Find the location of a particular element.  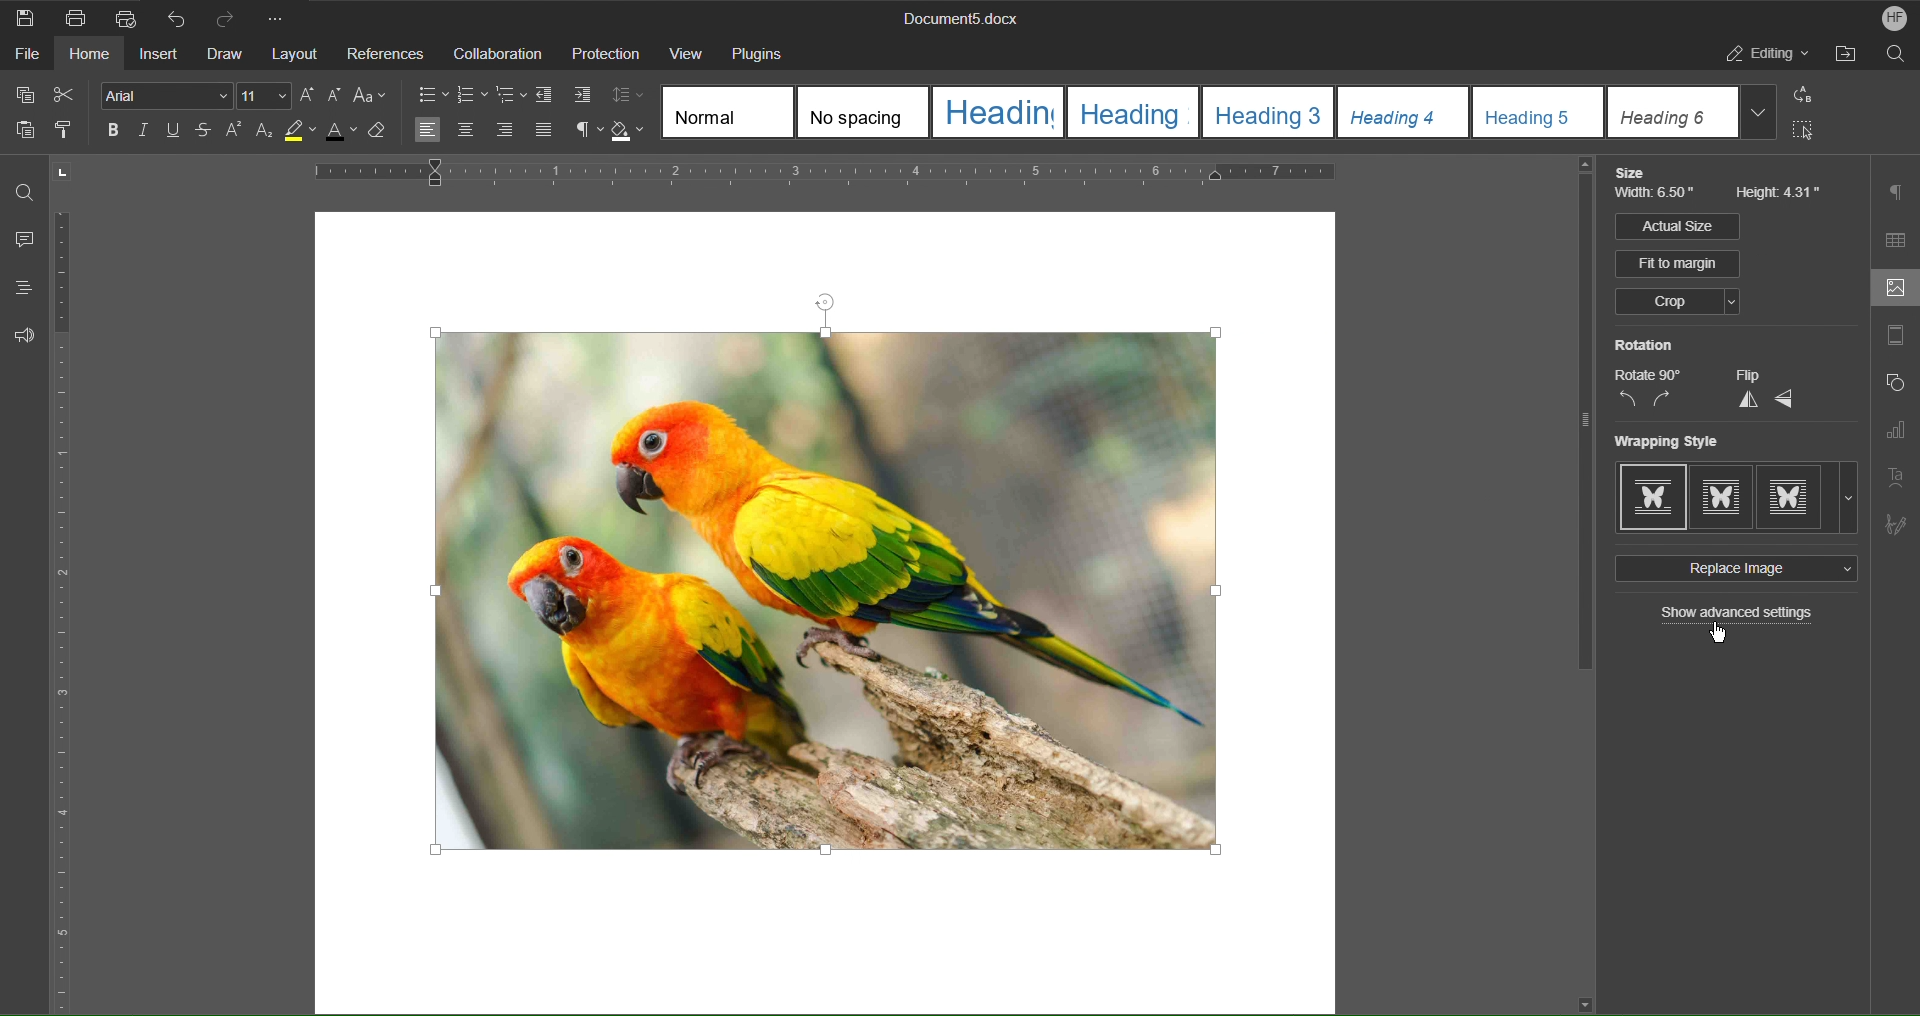

Protection is located at coordinates (606, 54).